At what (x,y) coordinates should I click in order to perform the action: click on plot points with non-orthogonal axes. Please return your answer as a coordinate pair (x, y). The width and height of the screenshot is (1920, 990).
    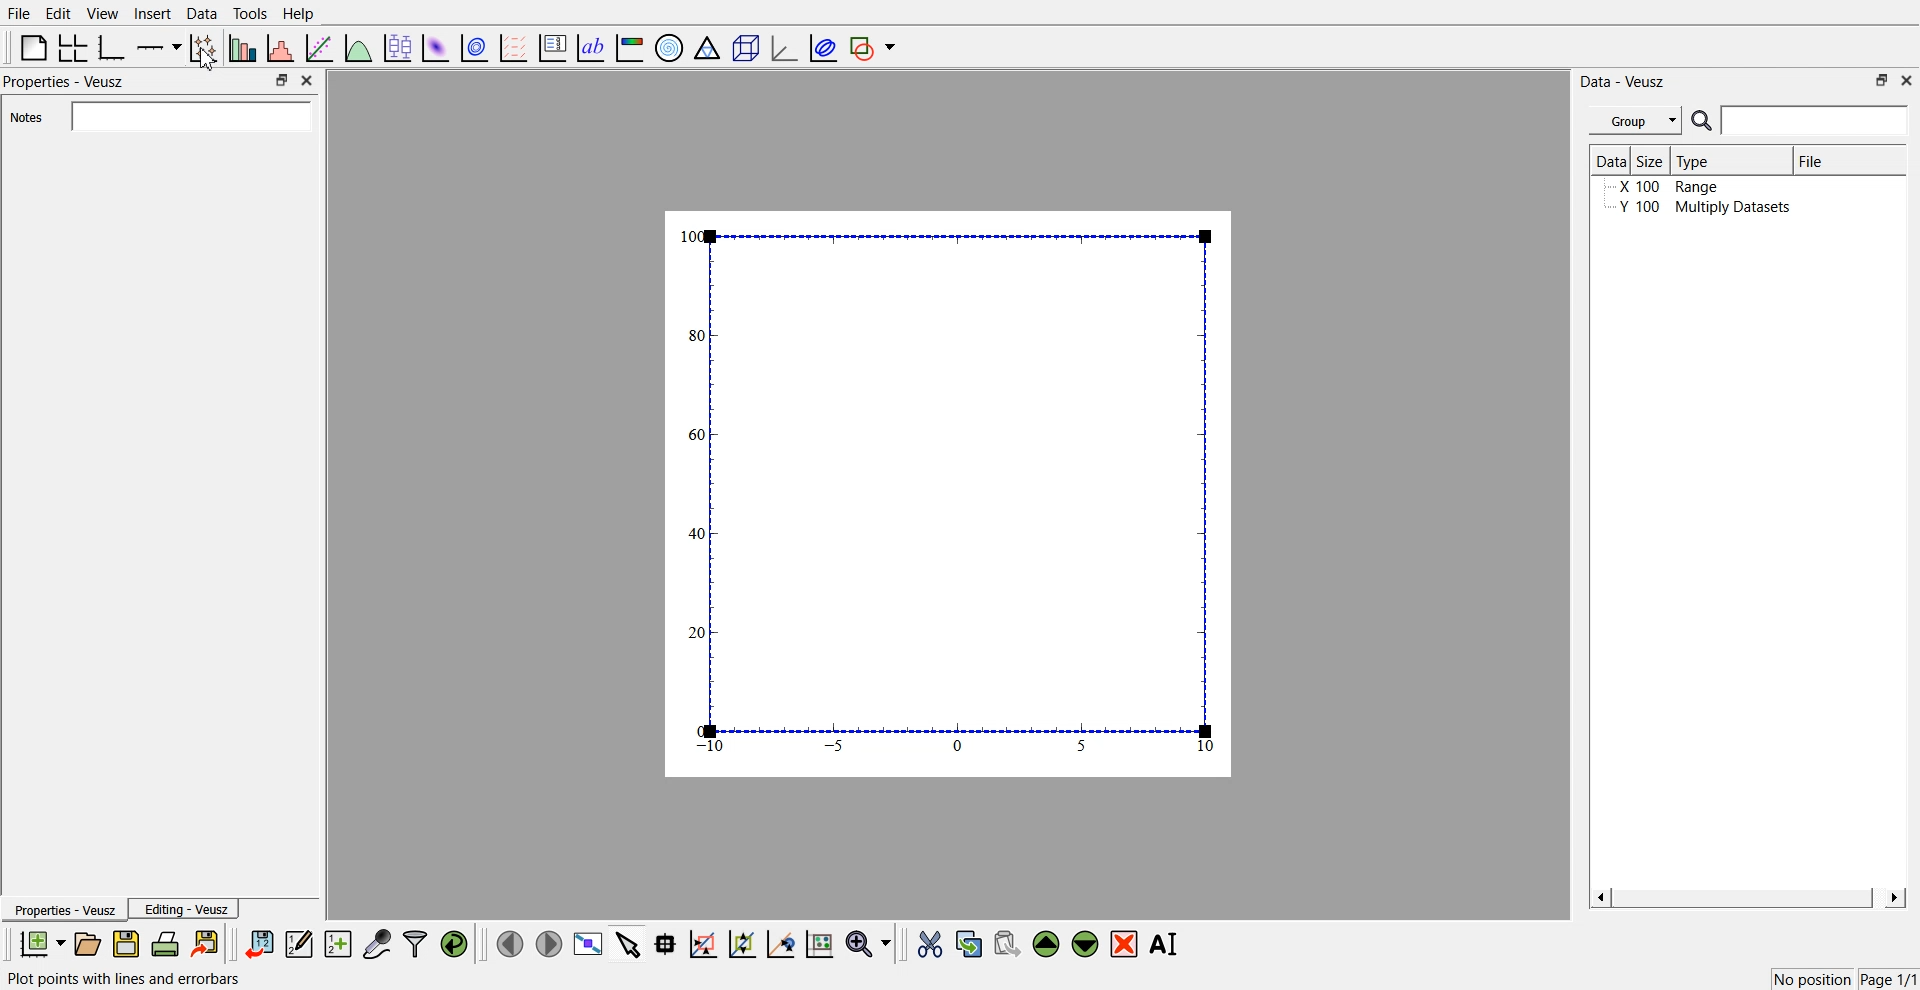
    Looking at the image, I should click on (202, 47).